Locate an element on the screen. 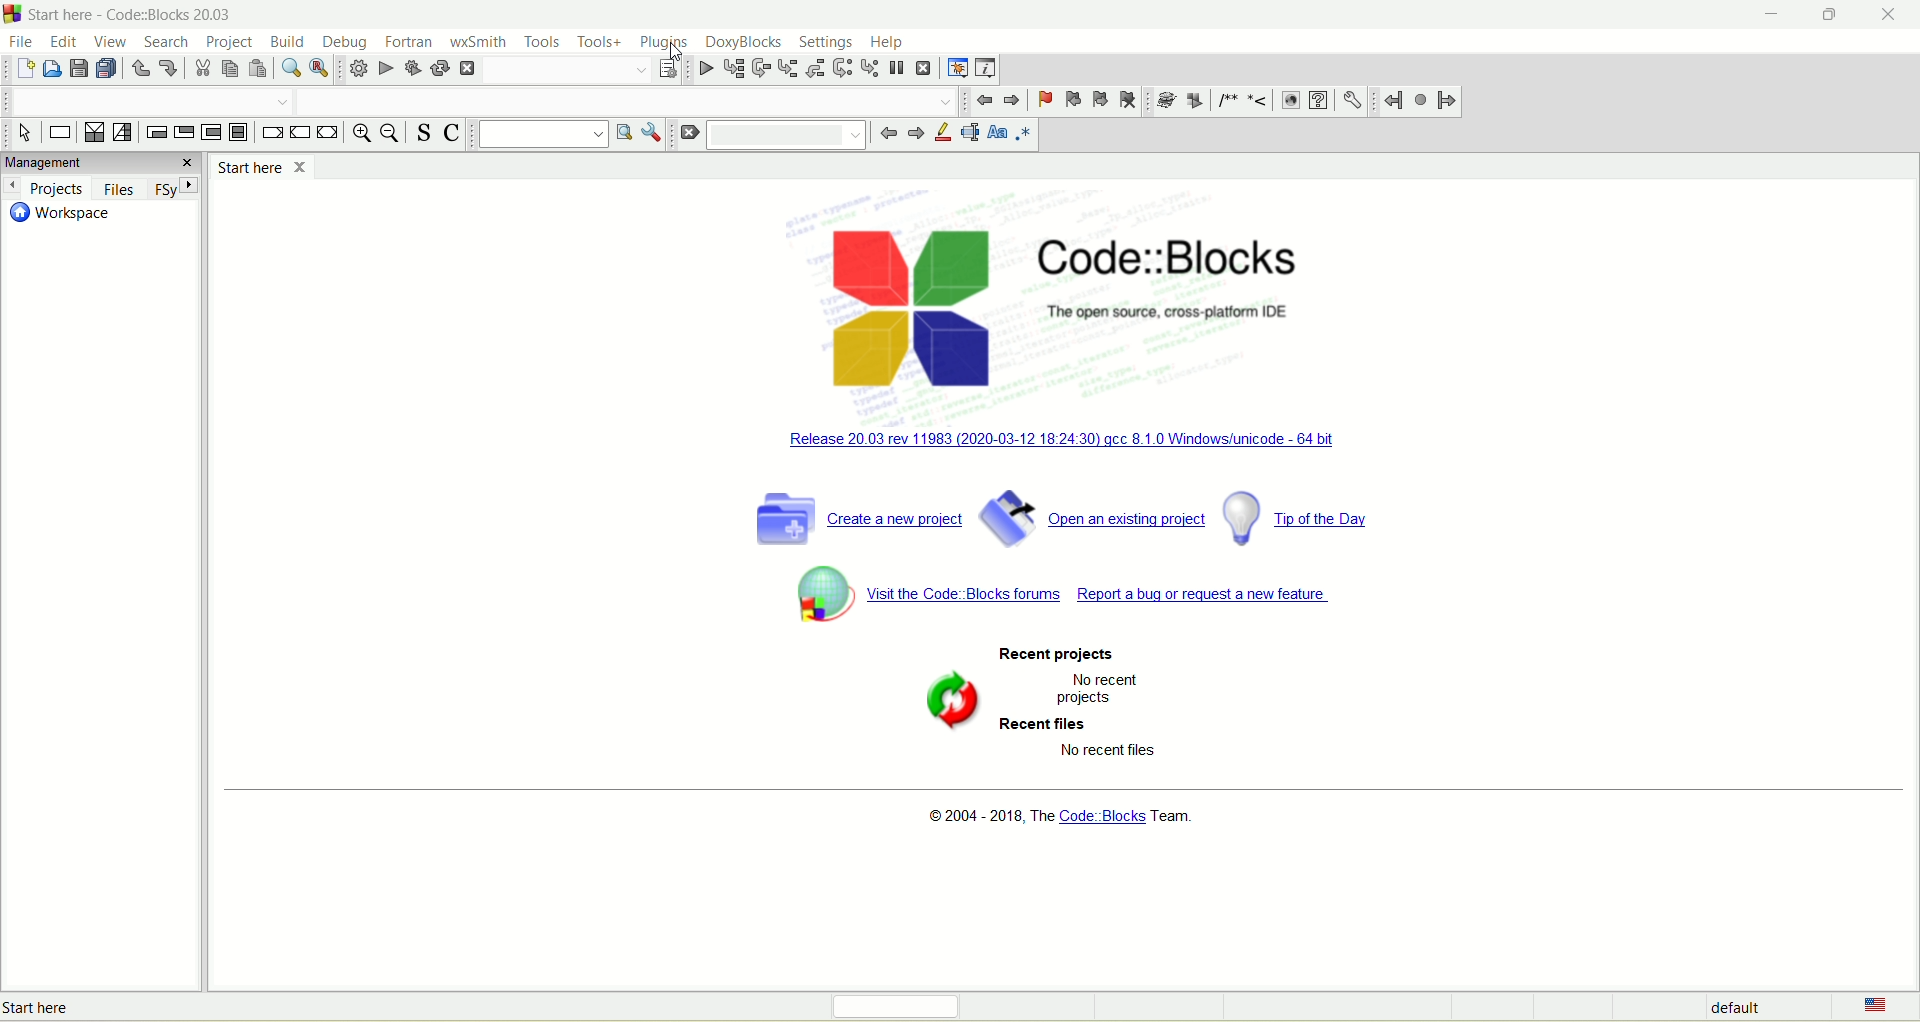 Image resolution: width=1920 pixels, height=1022 pixels. selected text is located at coordinates (970, 134).